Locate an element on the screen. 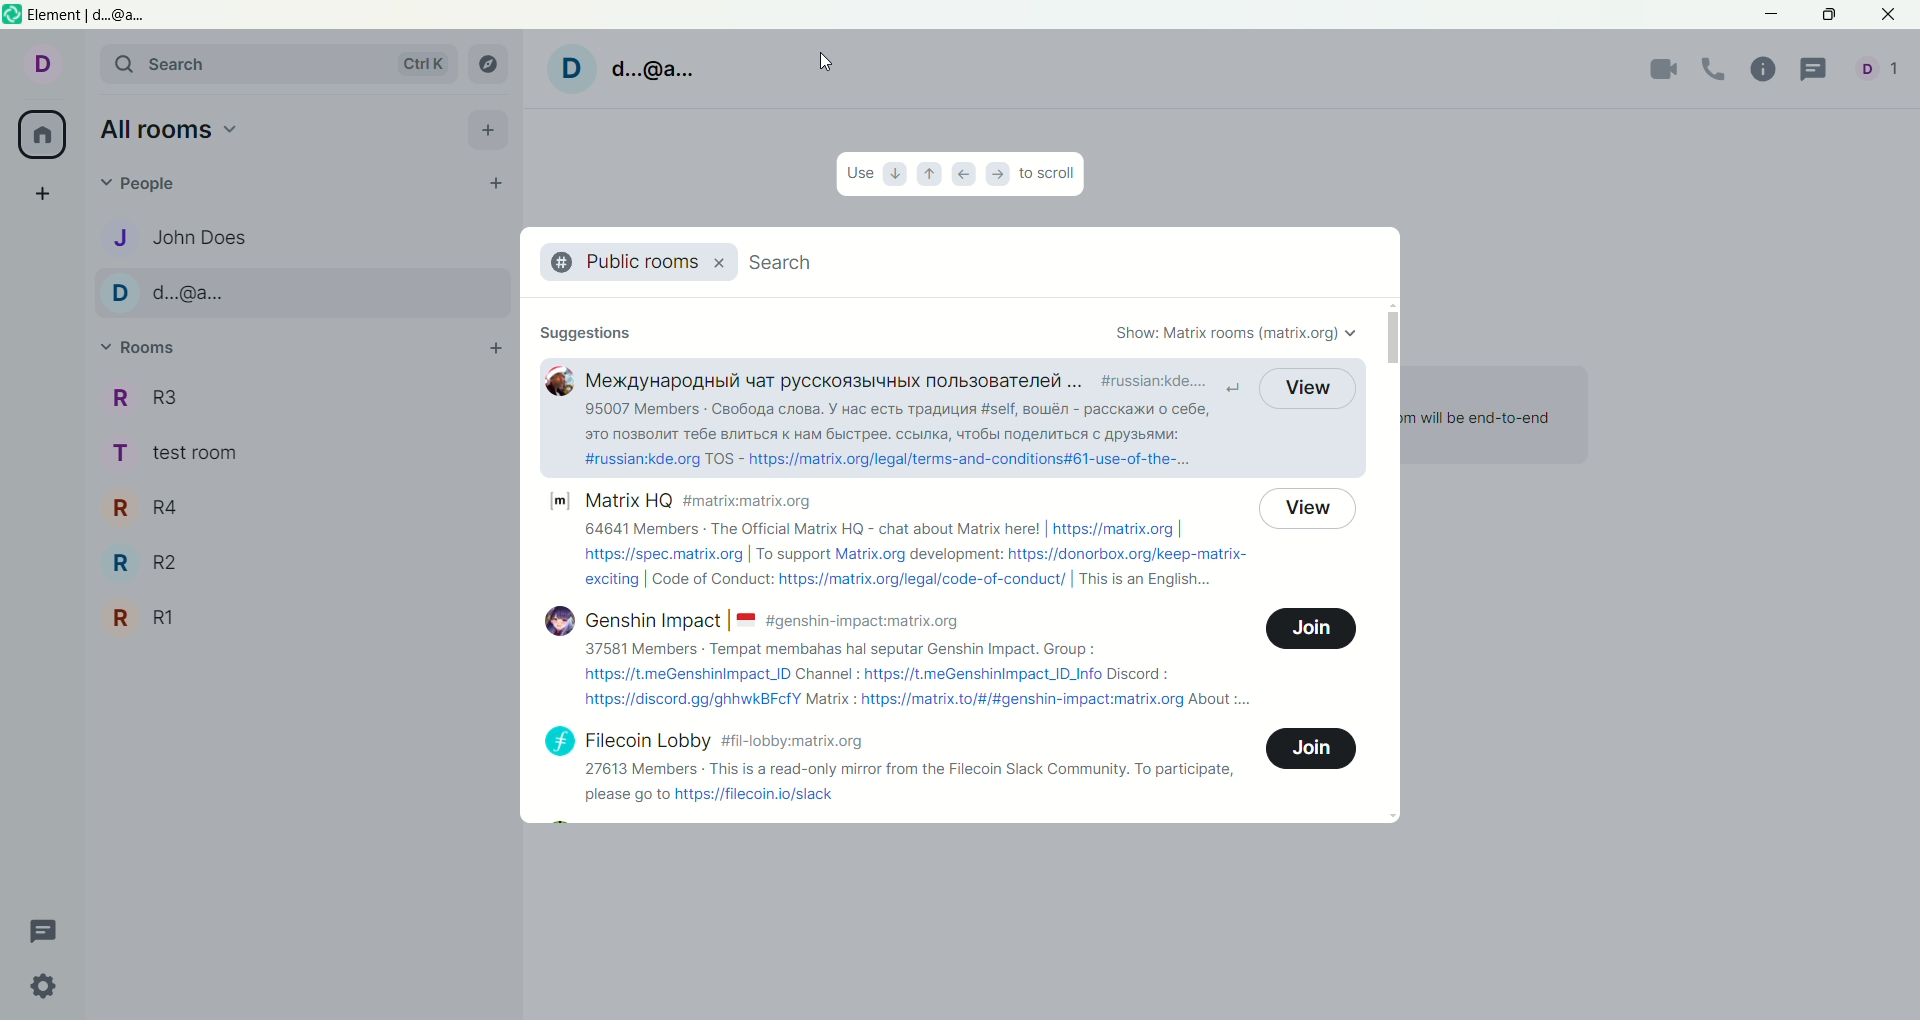 The image size is (1920, 1020). R3 is located at coordinates (307, 400).